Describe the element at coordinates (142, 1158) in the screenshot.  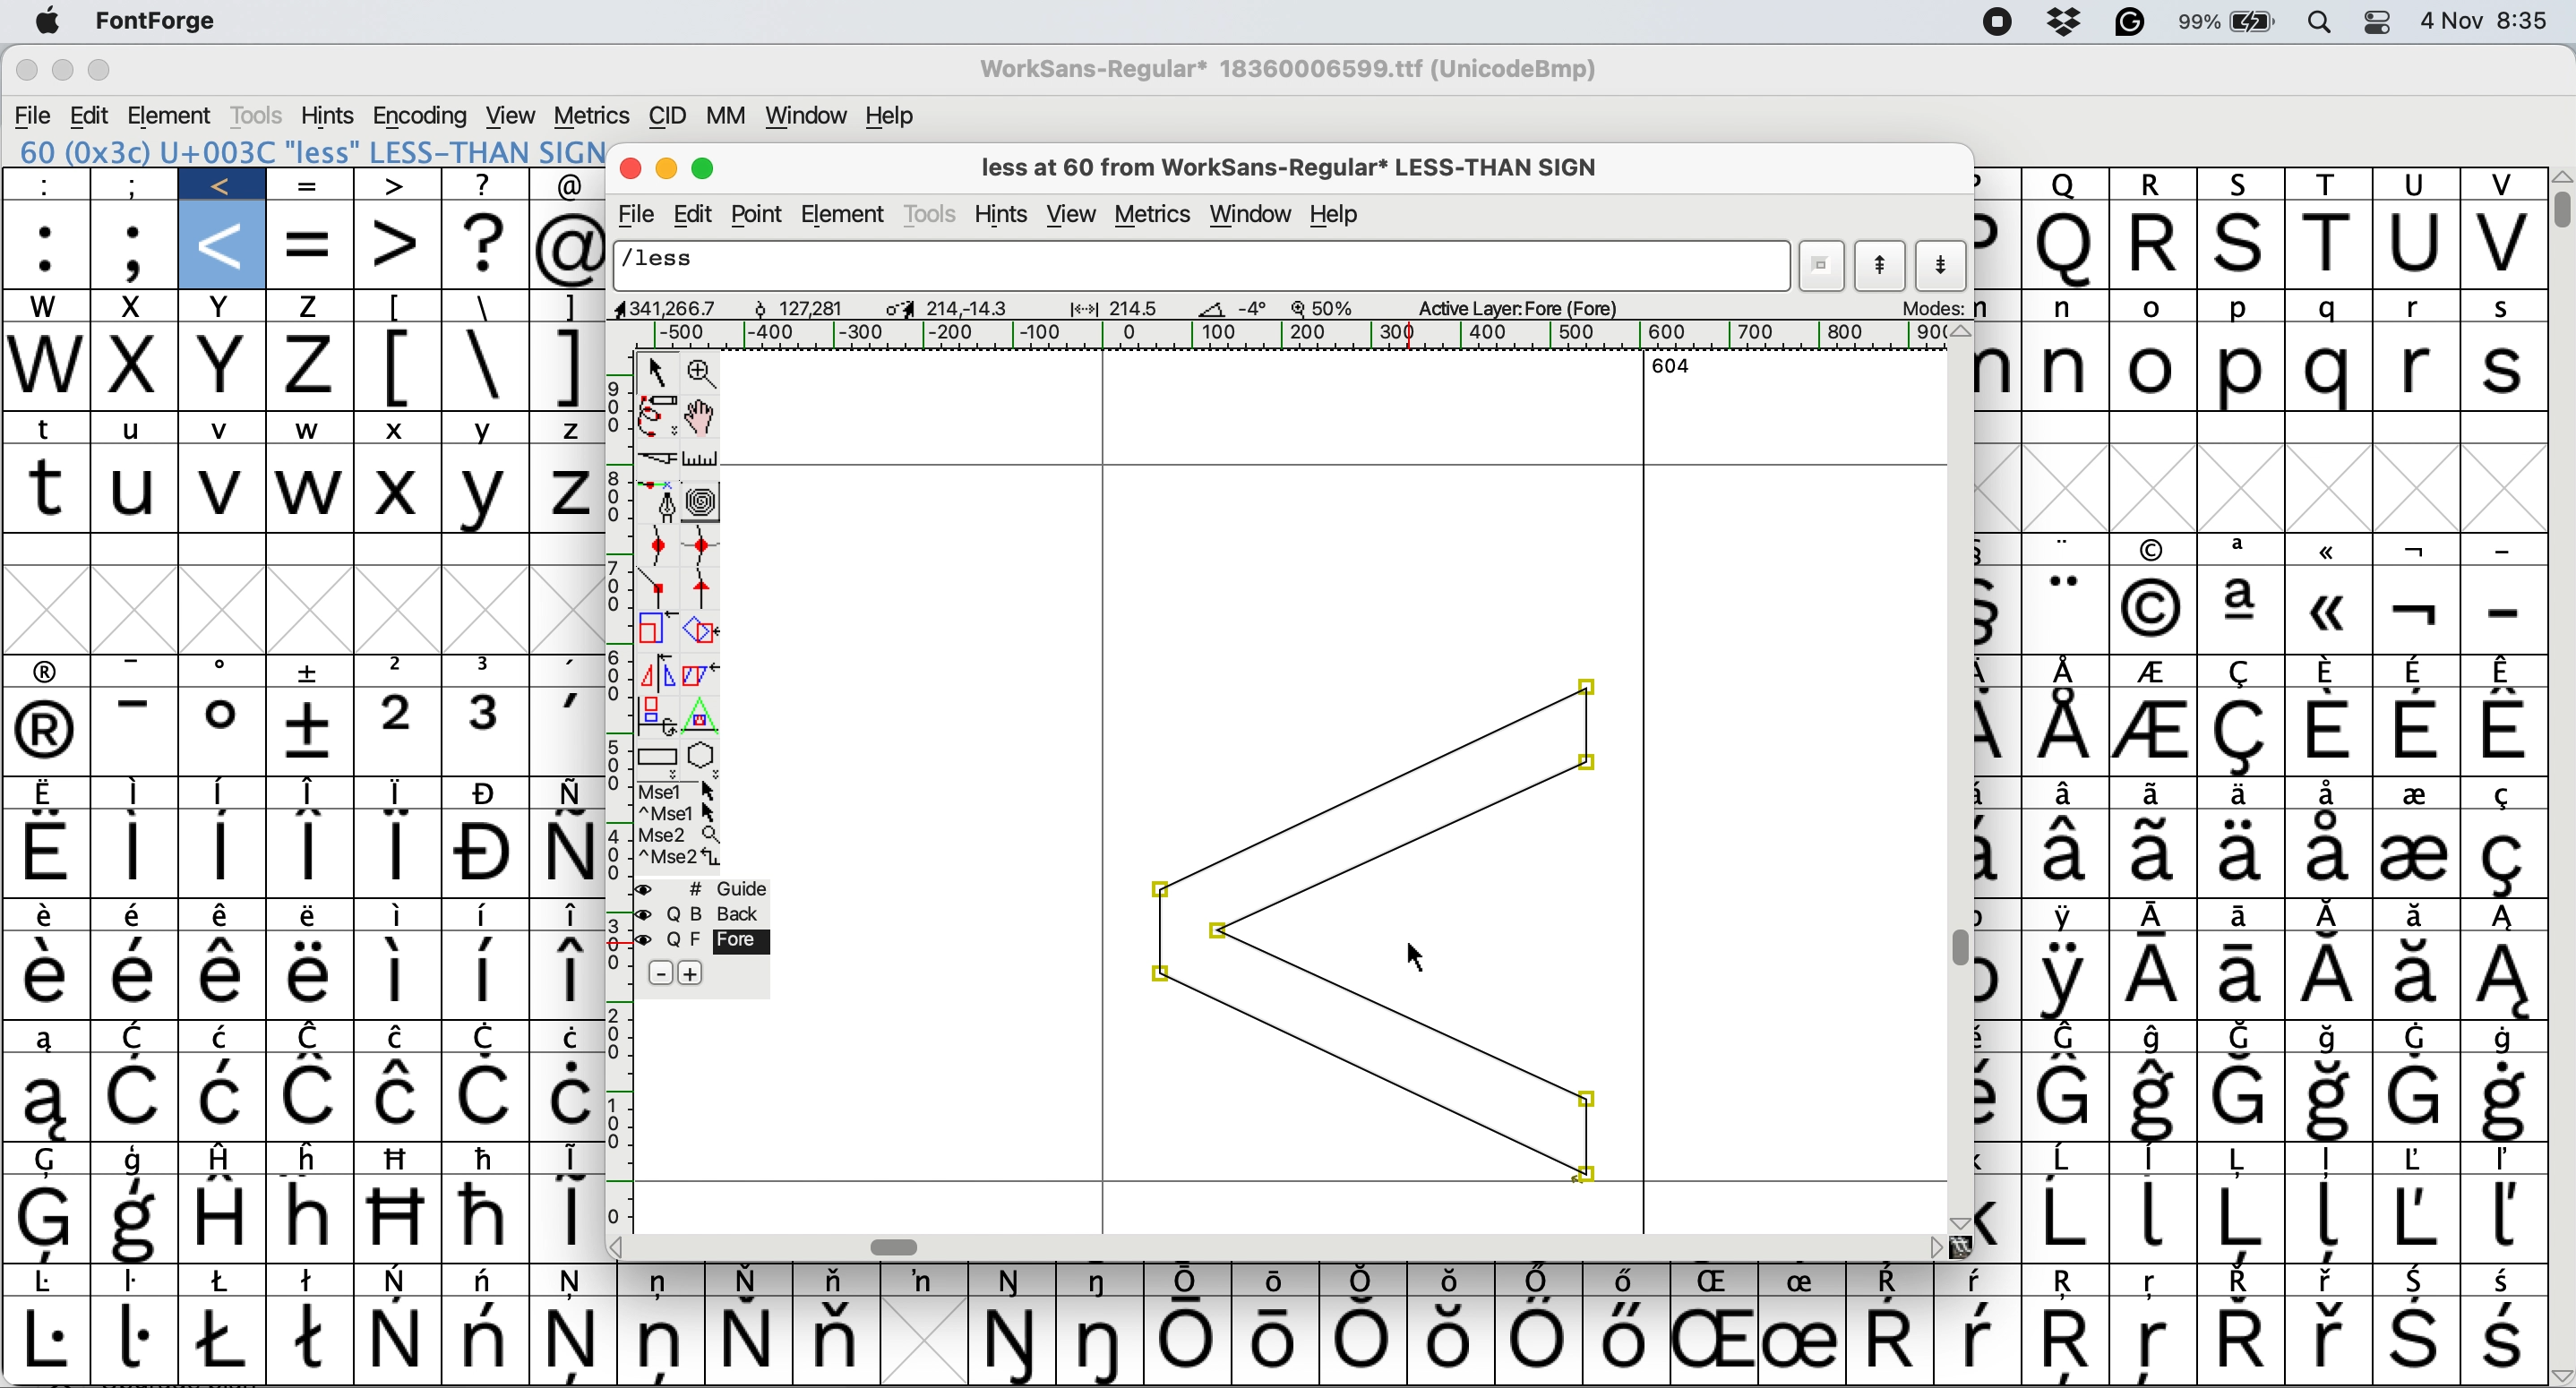
I see `Symbol` at that location.